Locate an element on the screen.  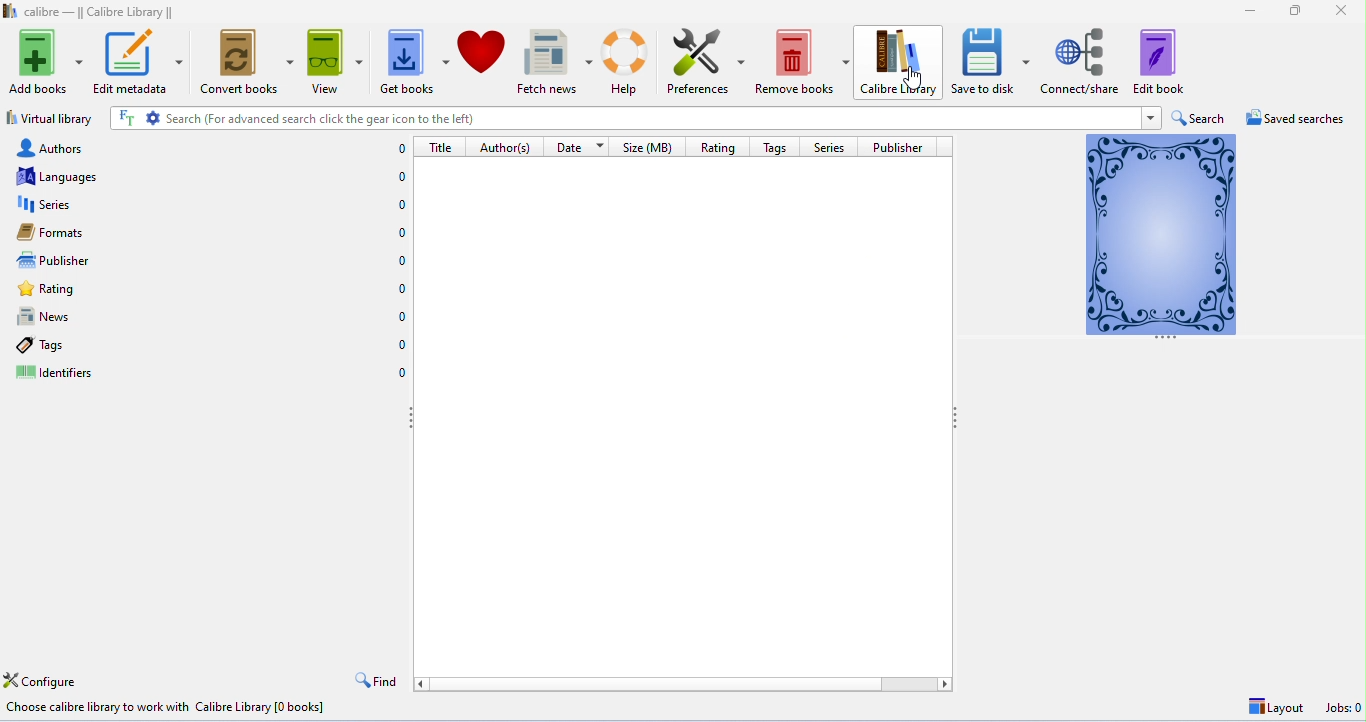
Choose calibre library to work with calibre library [0books] is located at coordinates (172, 707).